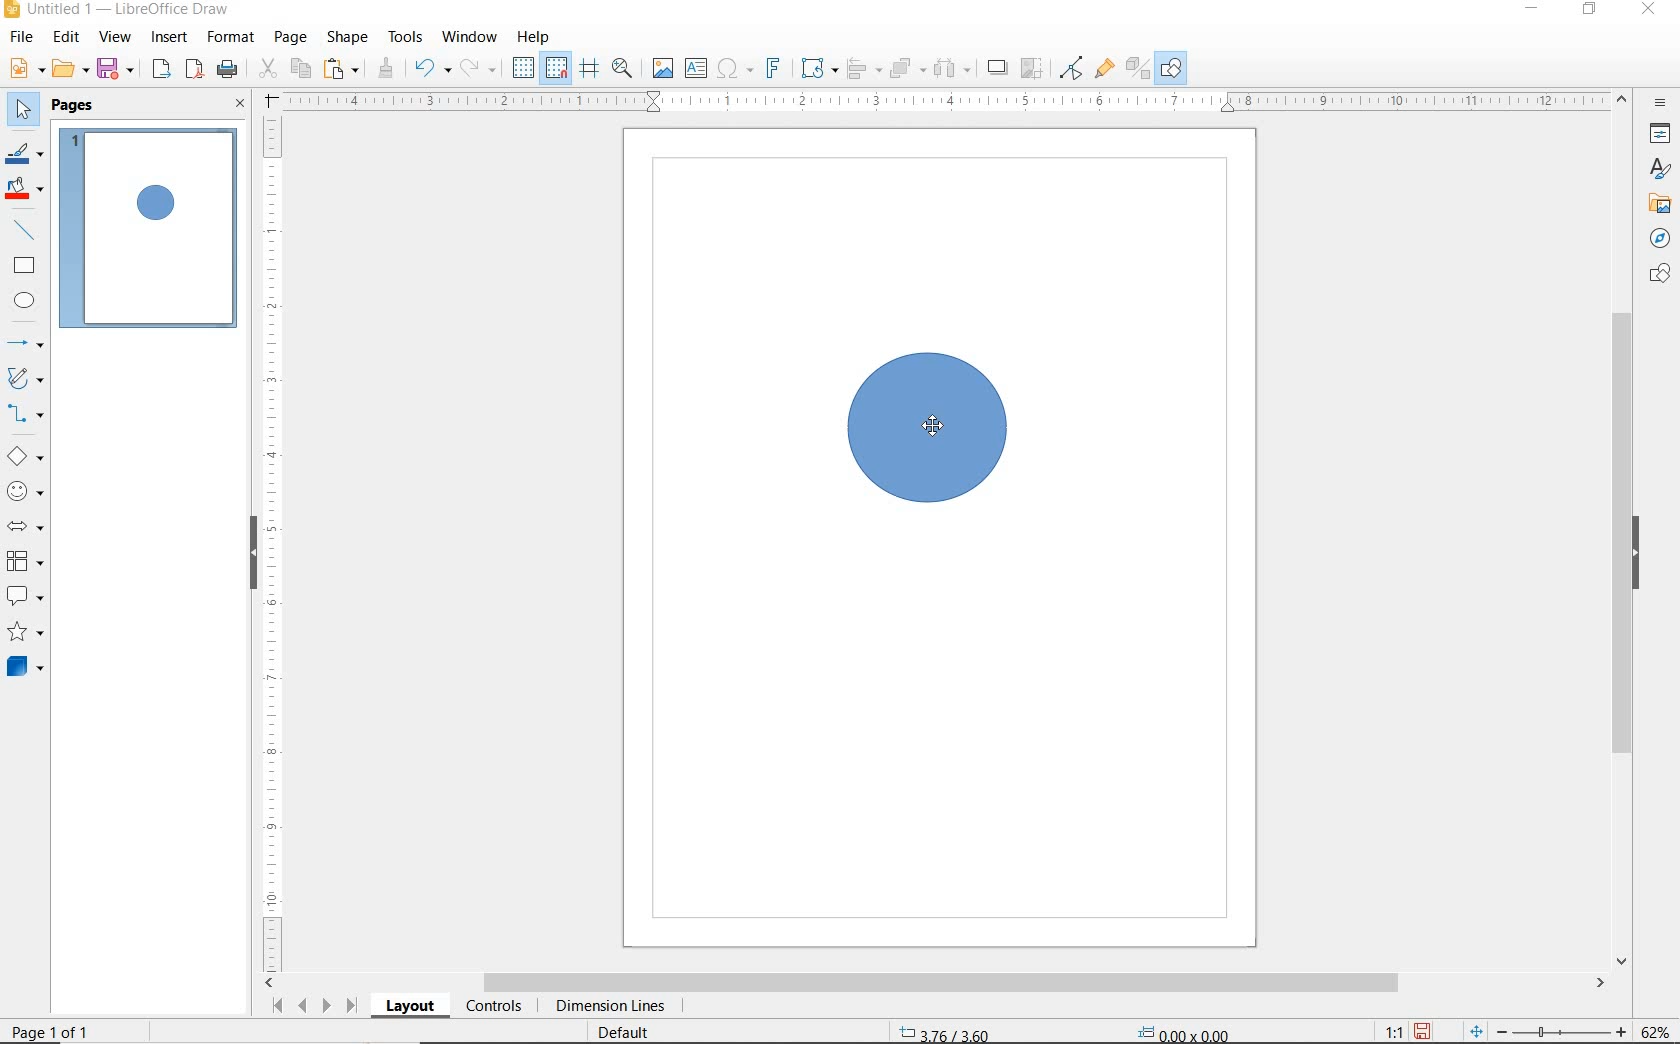 This screenshot has width=1680, height=1044. What do you see at coordinates (1394, 1031) in the screenshot?
I see `SCALING FACTOR` at bounding box center [1394, 1031].